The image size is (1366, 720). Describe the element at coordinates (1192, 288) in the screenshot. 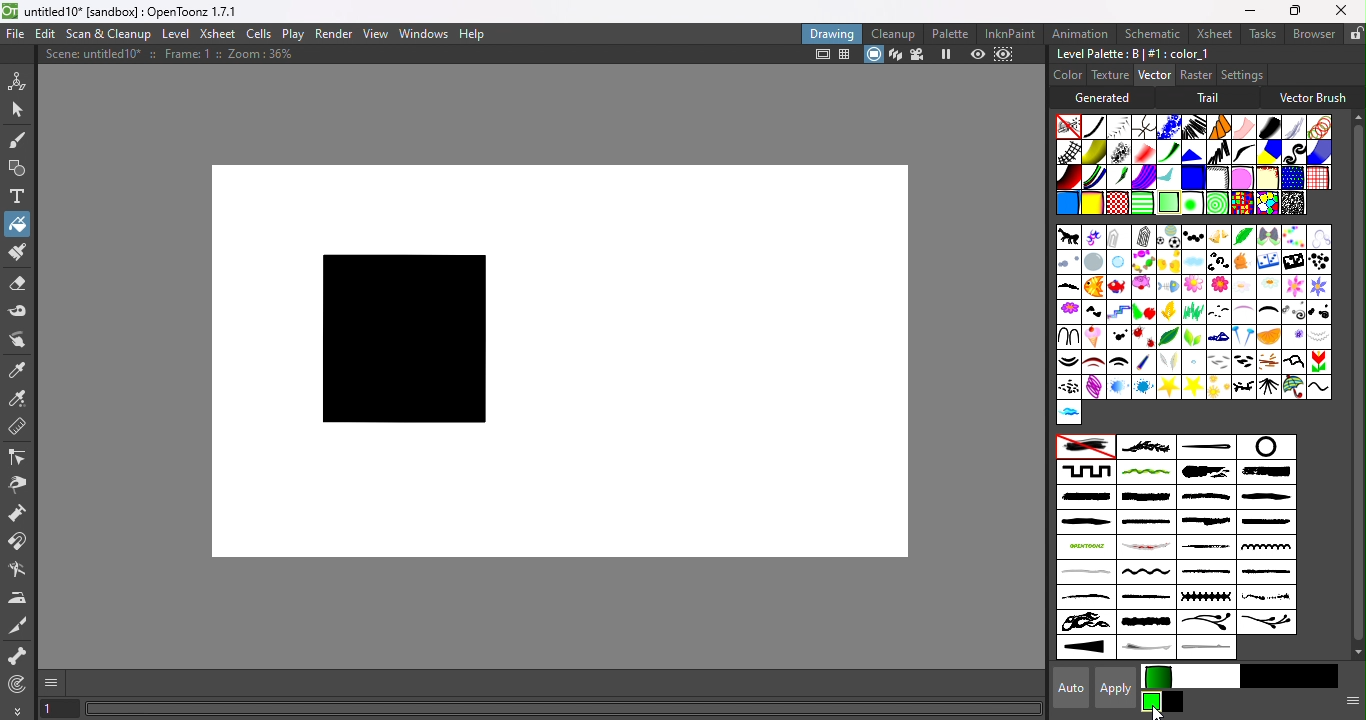

I see `Flow` at that location.